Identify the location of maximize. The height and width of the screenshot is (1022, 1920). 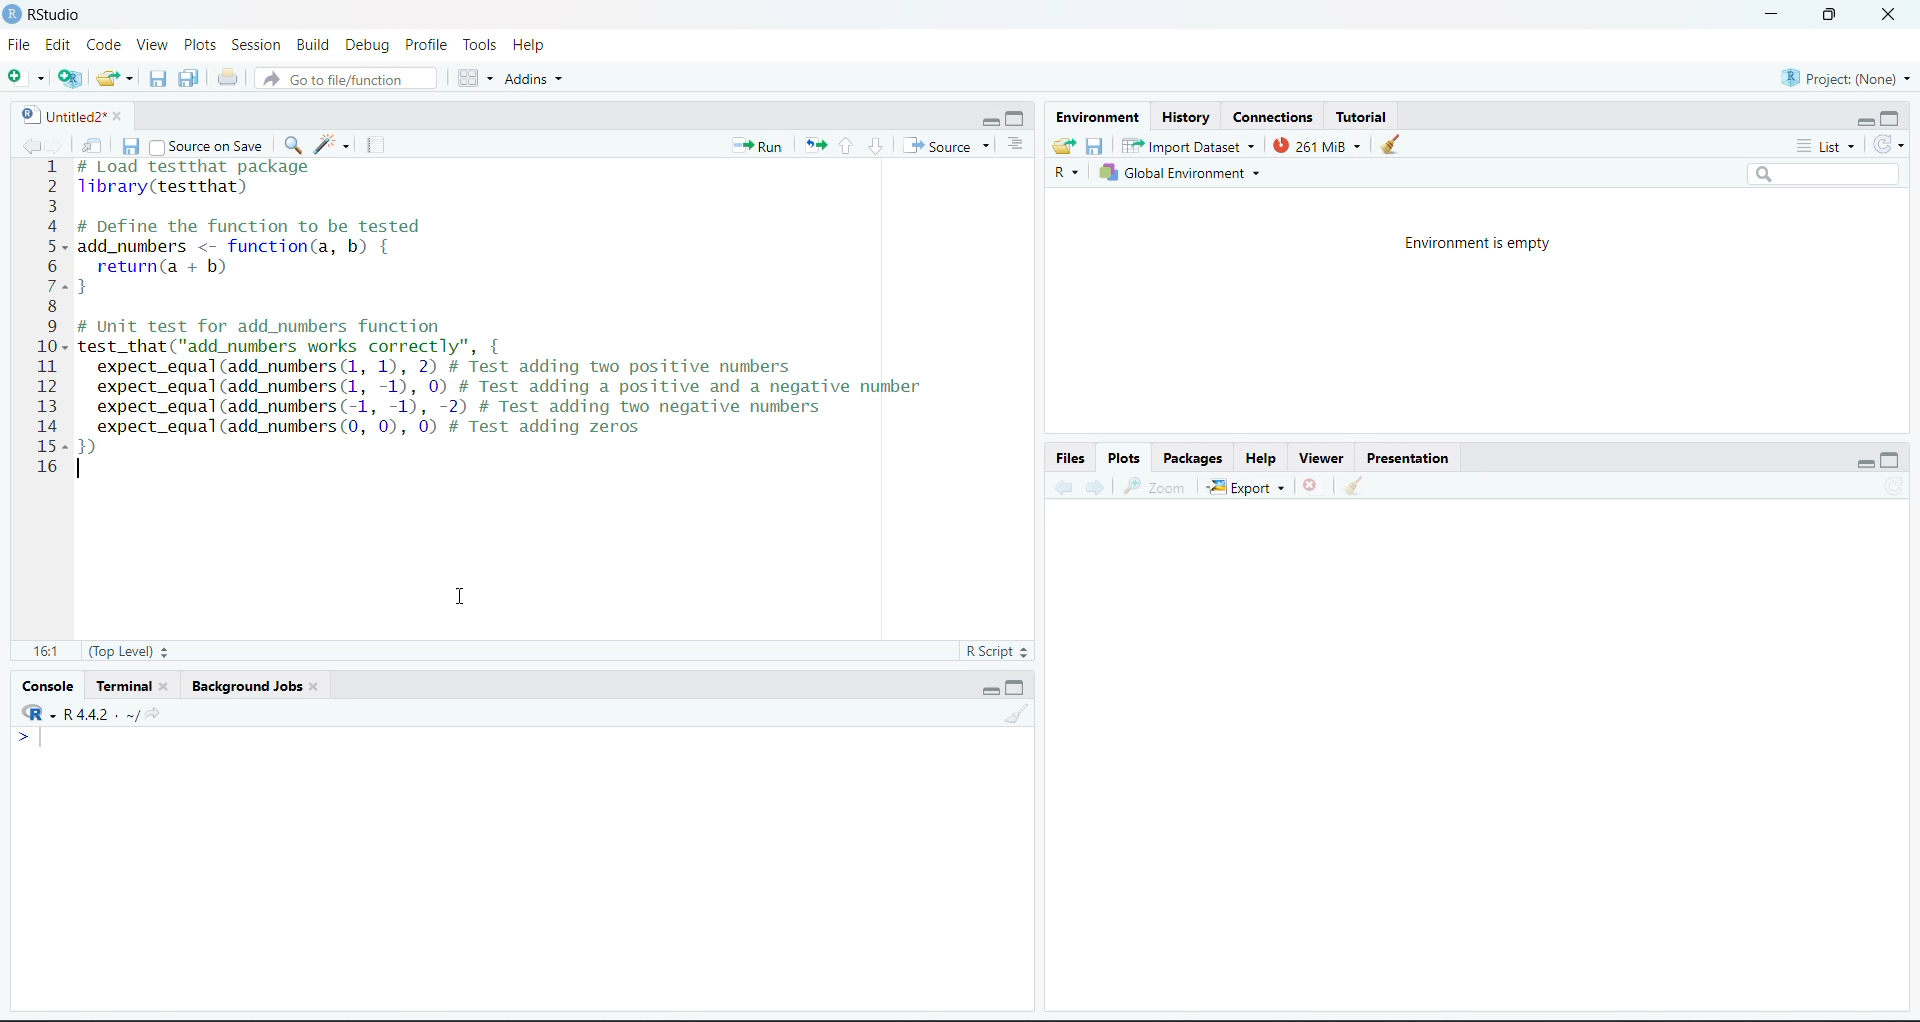
(1017, 686).